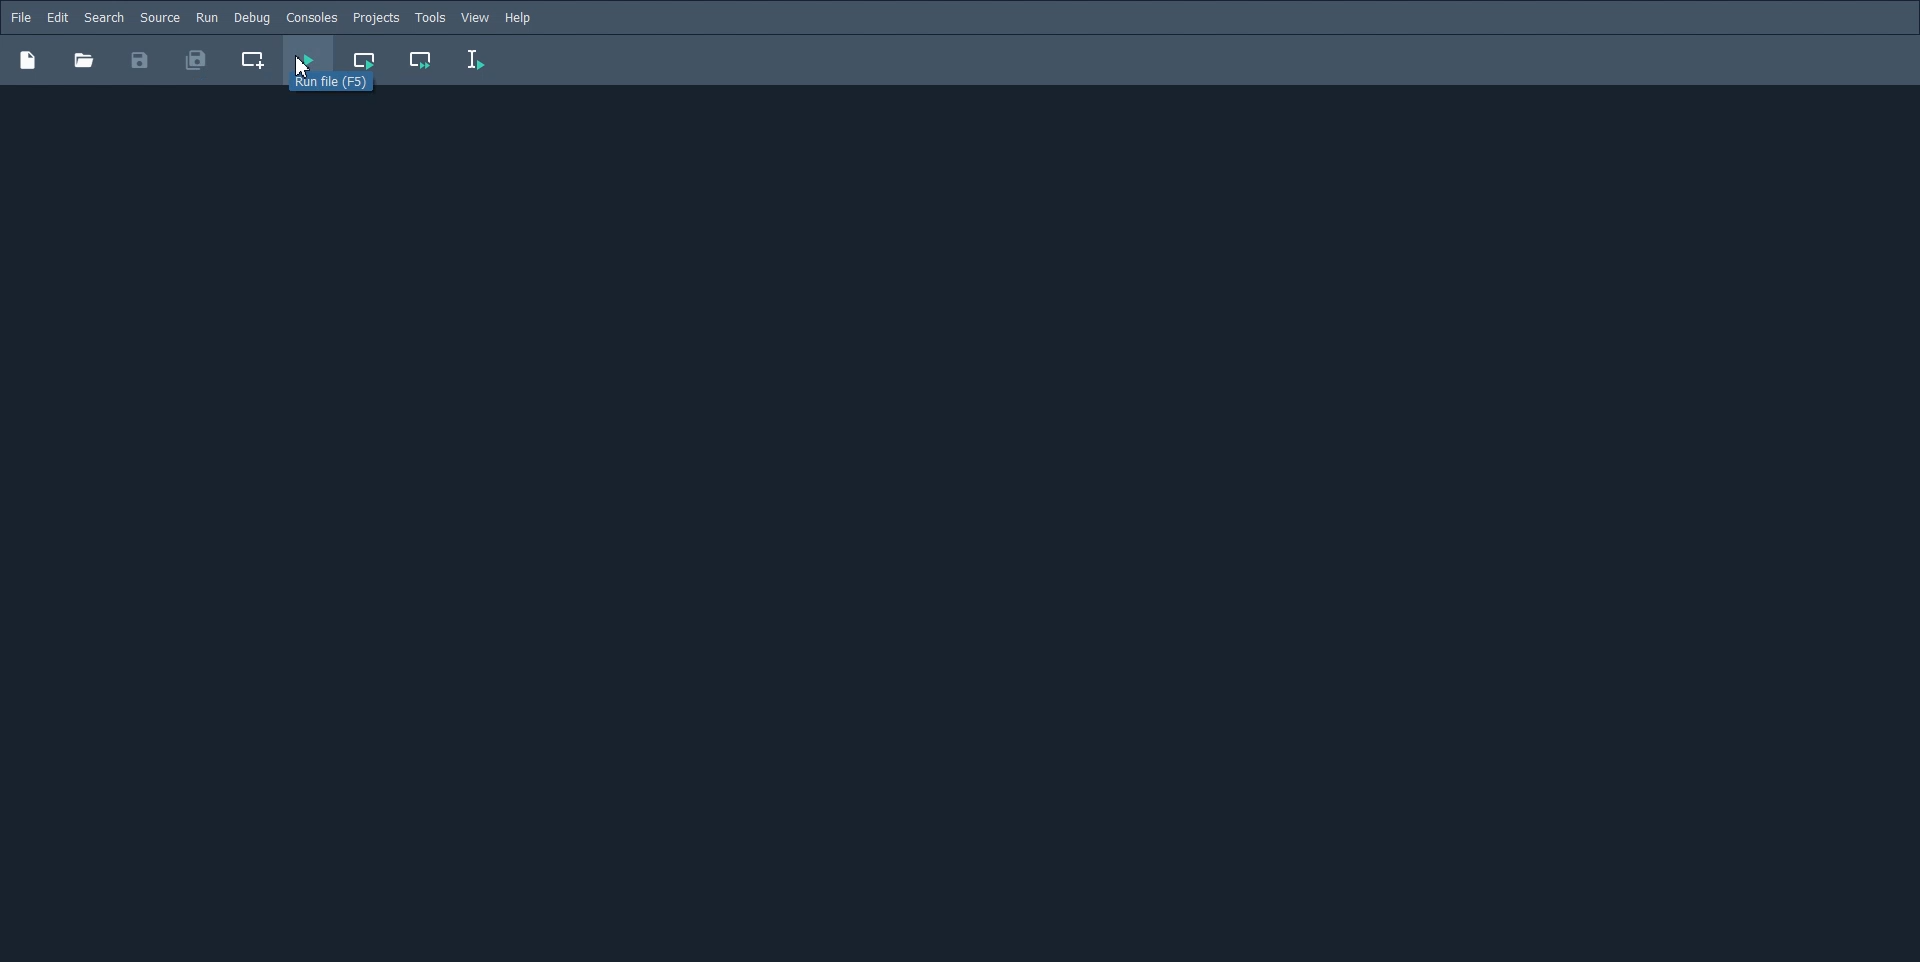 The height and width of the screenshot is (962, 1920). What do you see at coordinates (83, 60) in the screenshot?
I see `` at bounding box center [83, 60].